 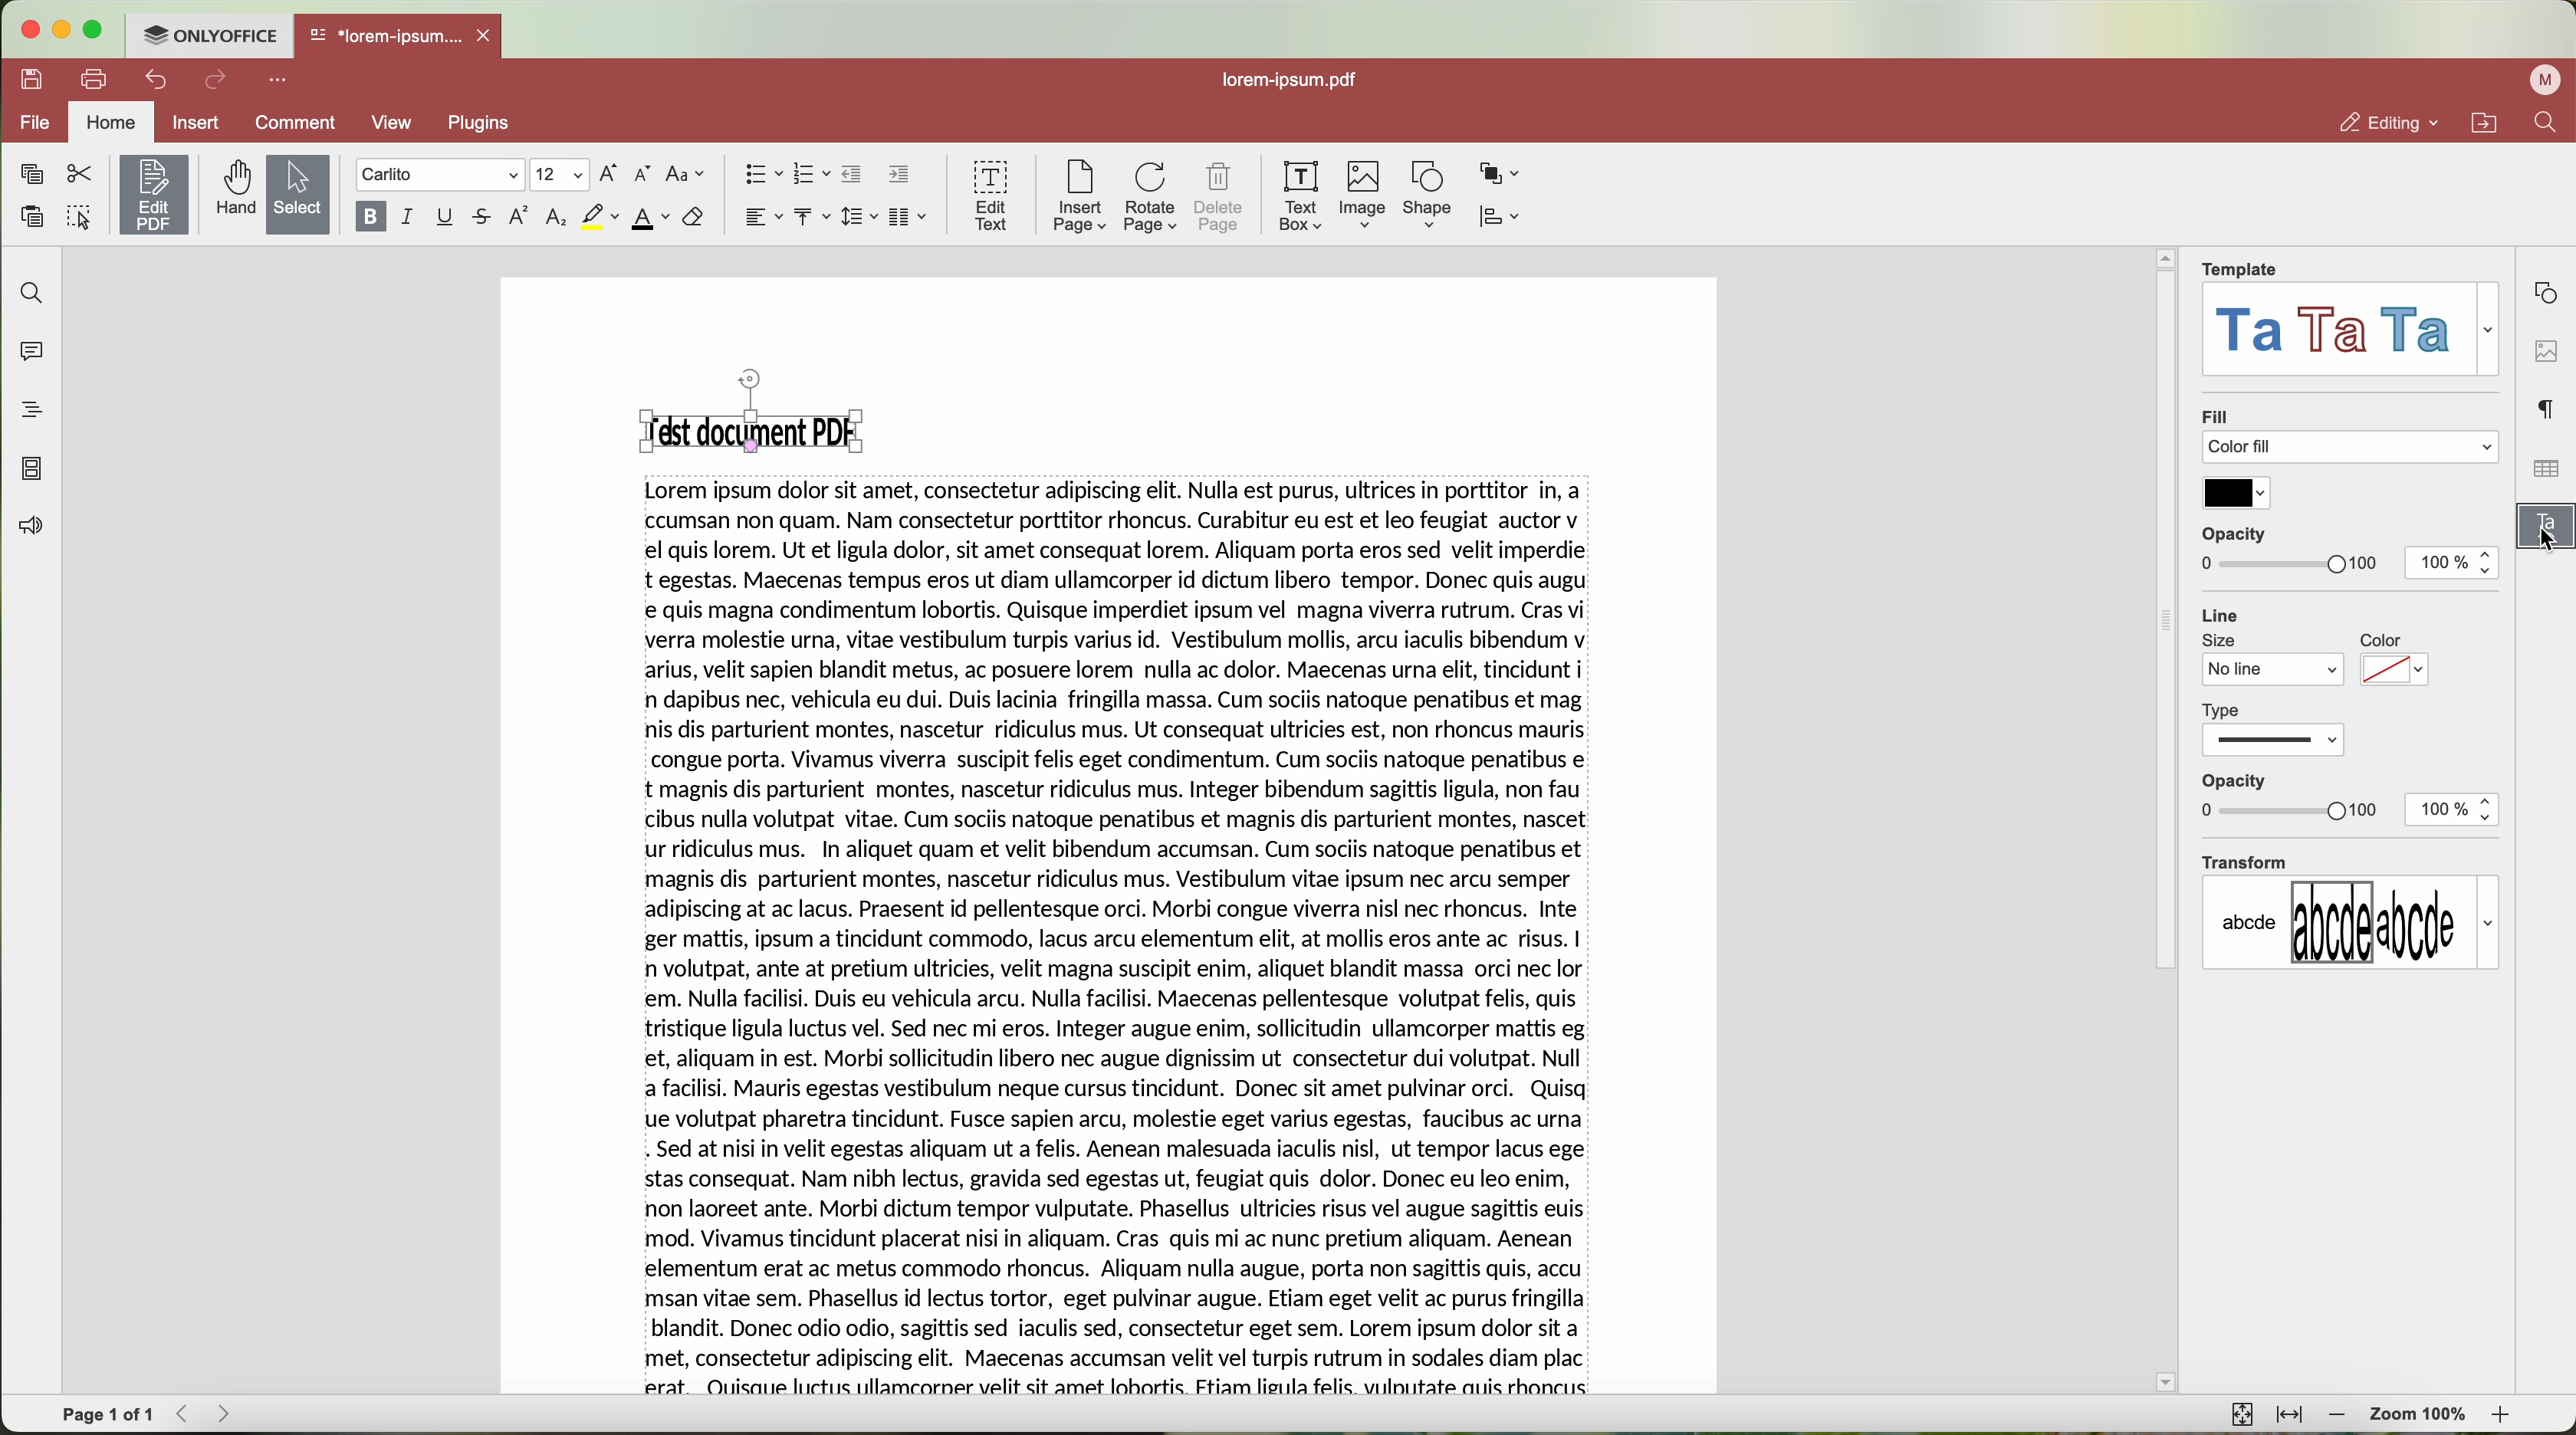 I want to click on undo, so click(x=153, y=81).